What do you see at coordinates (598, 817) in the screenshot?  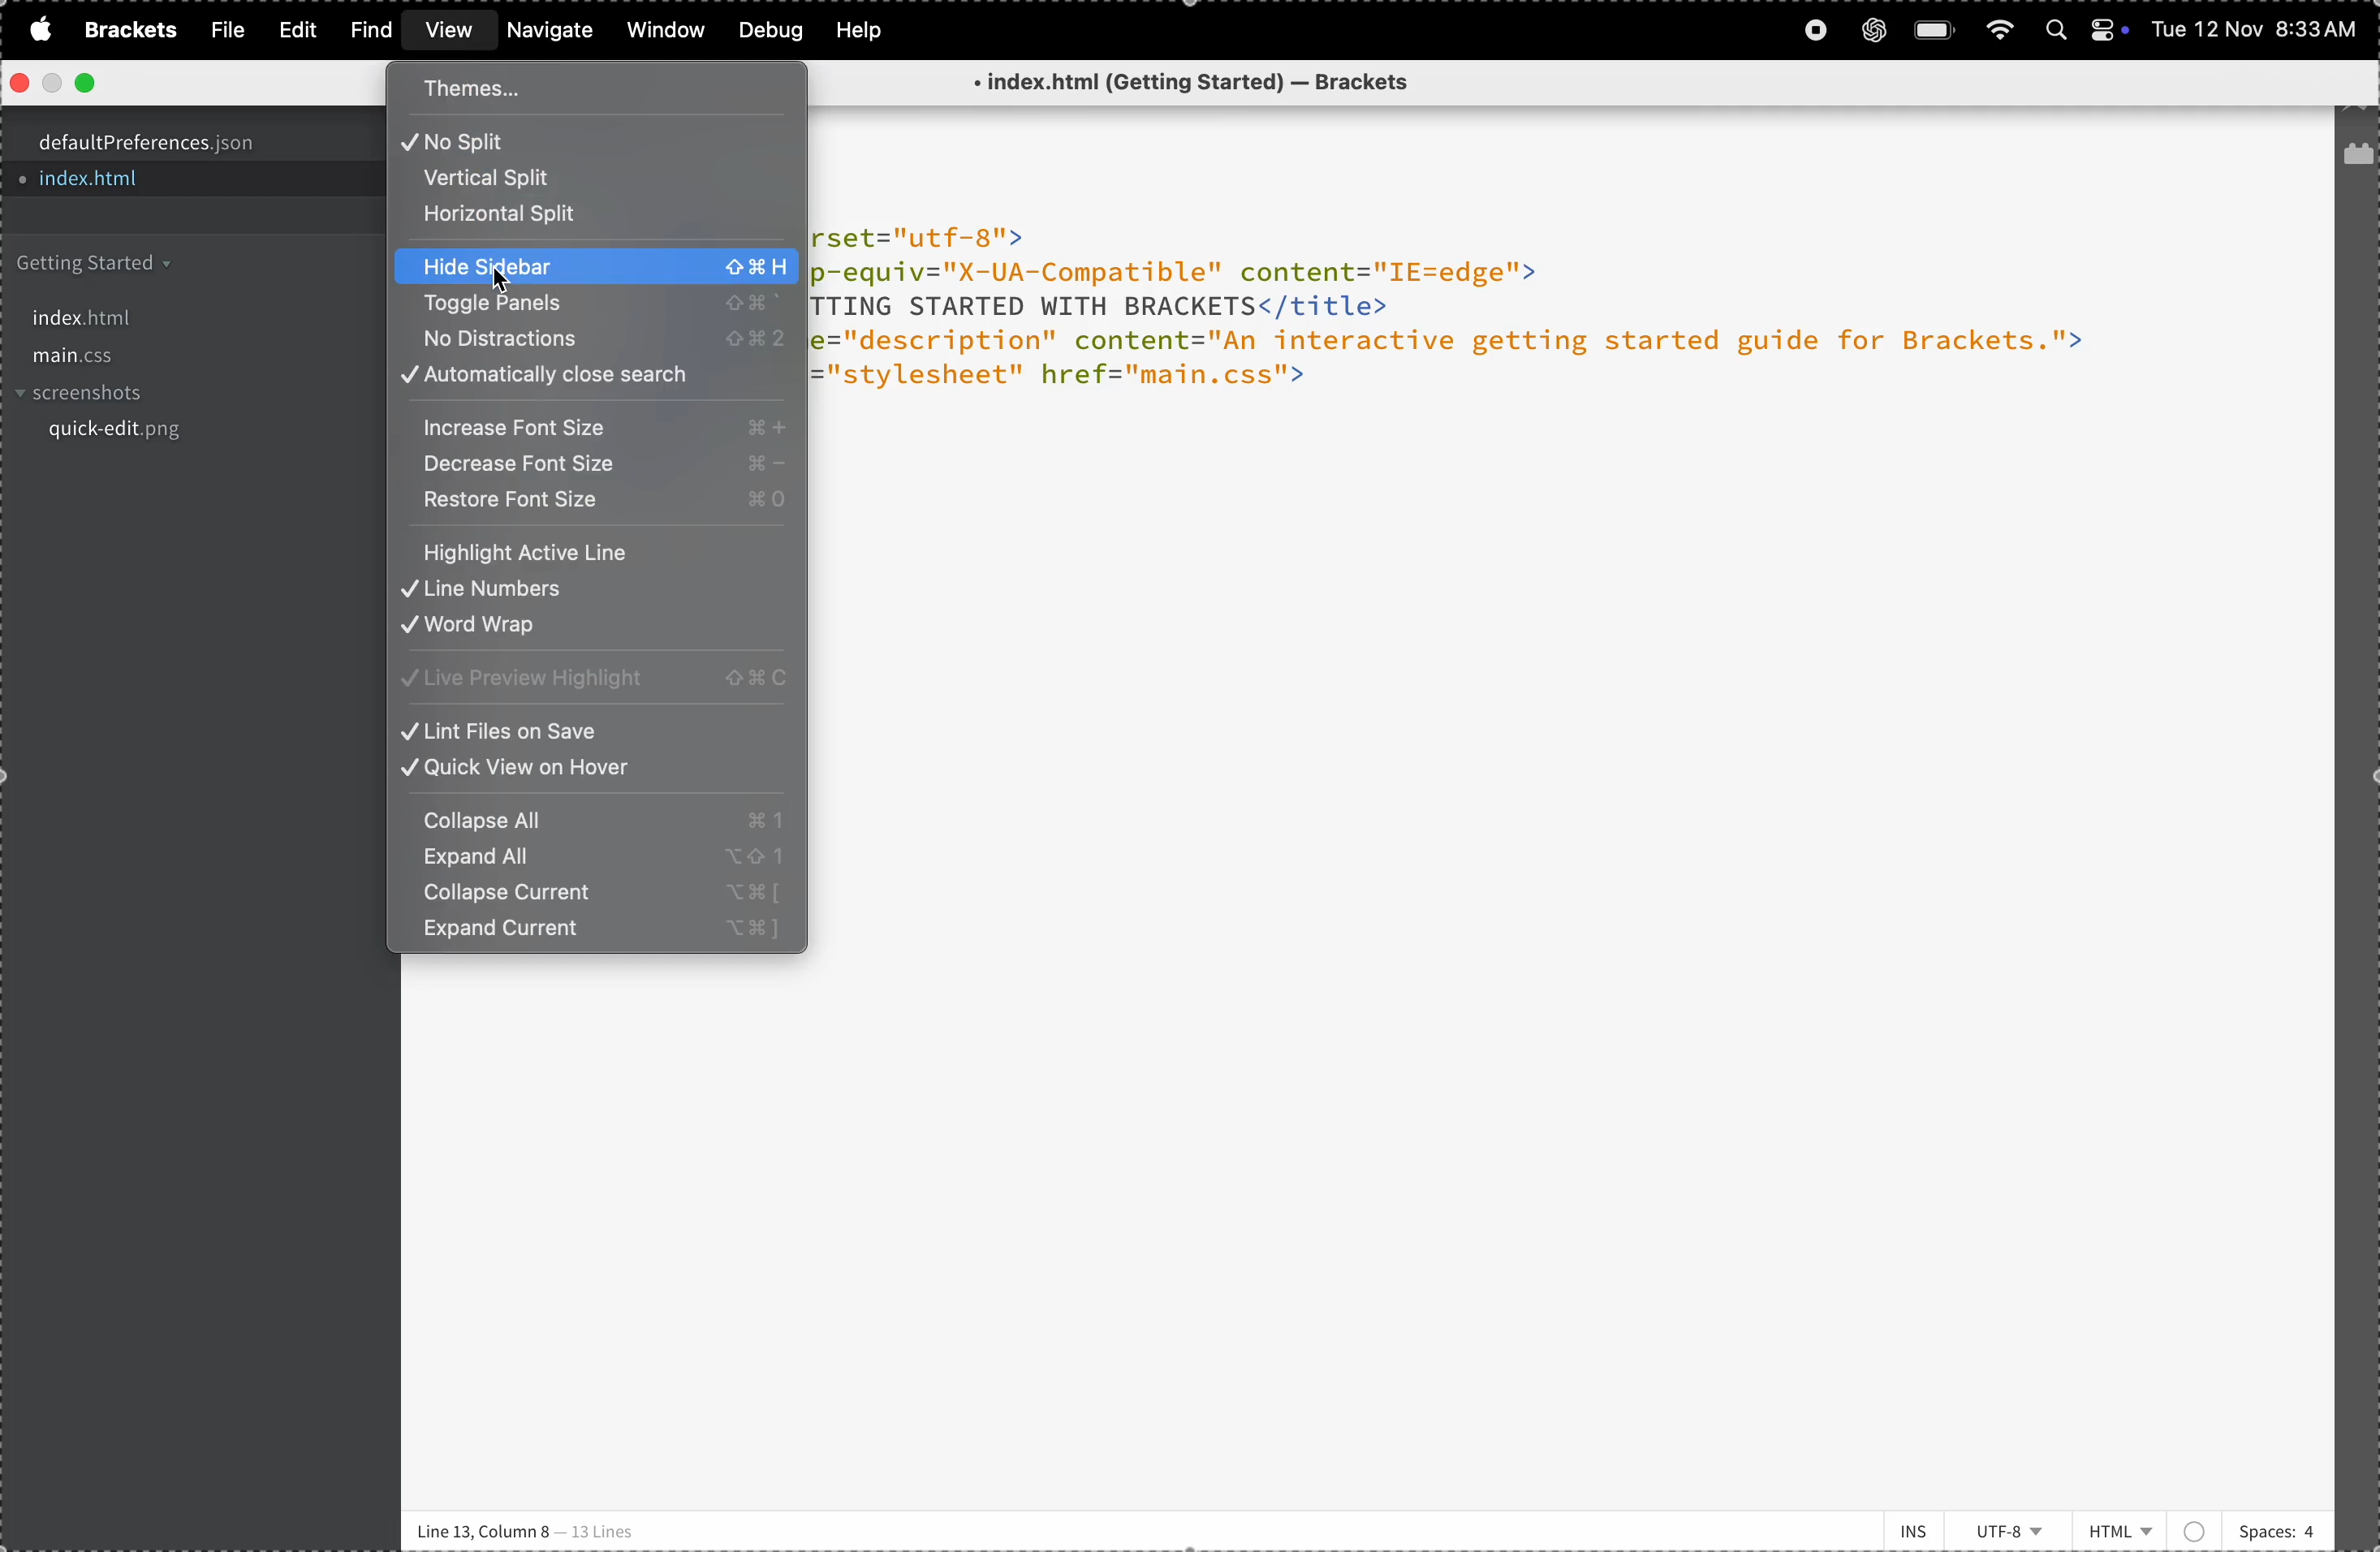 I see `collapse all` at bounding box center [598, 817].